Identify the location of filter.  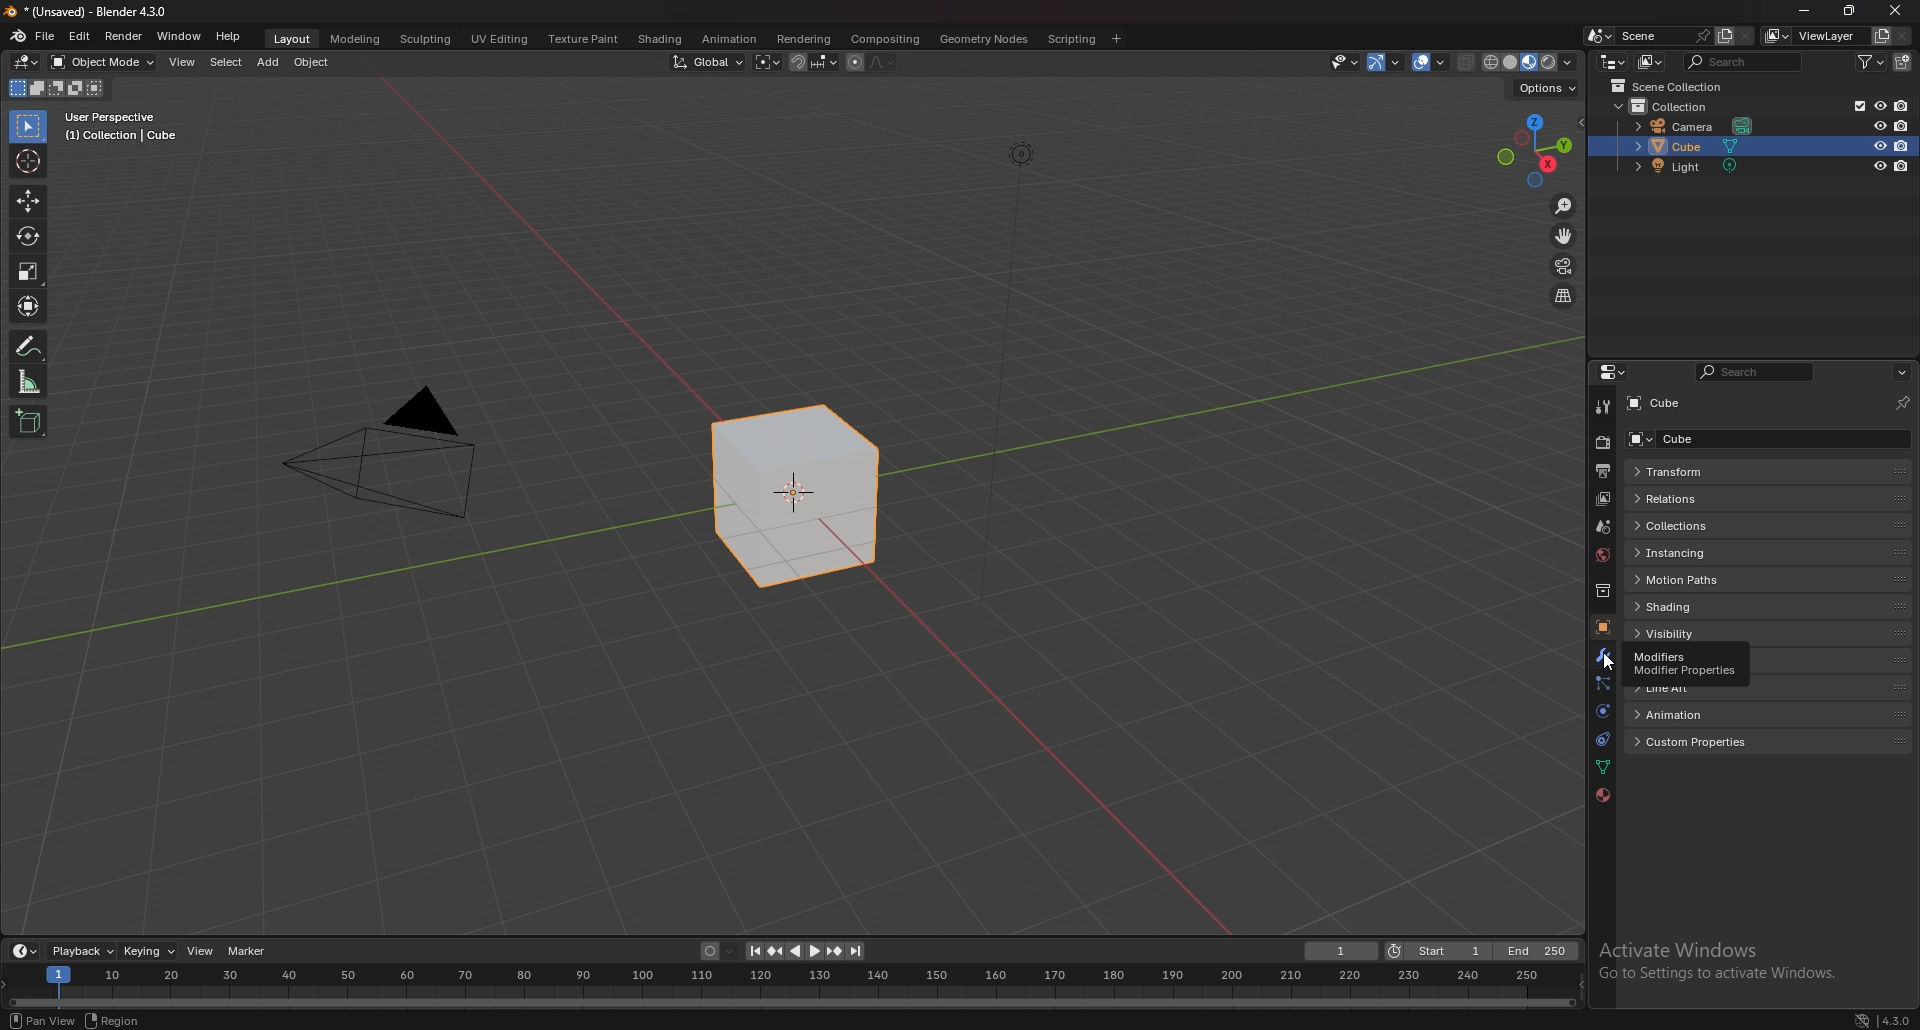
(1874, 61).